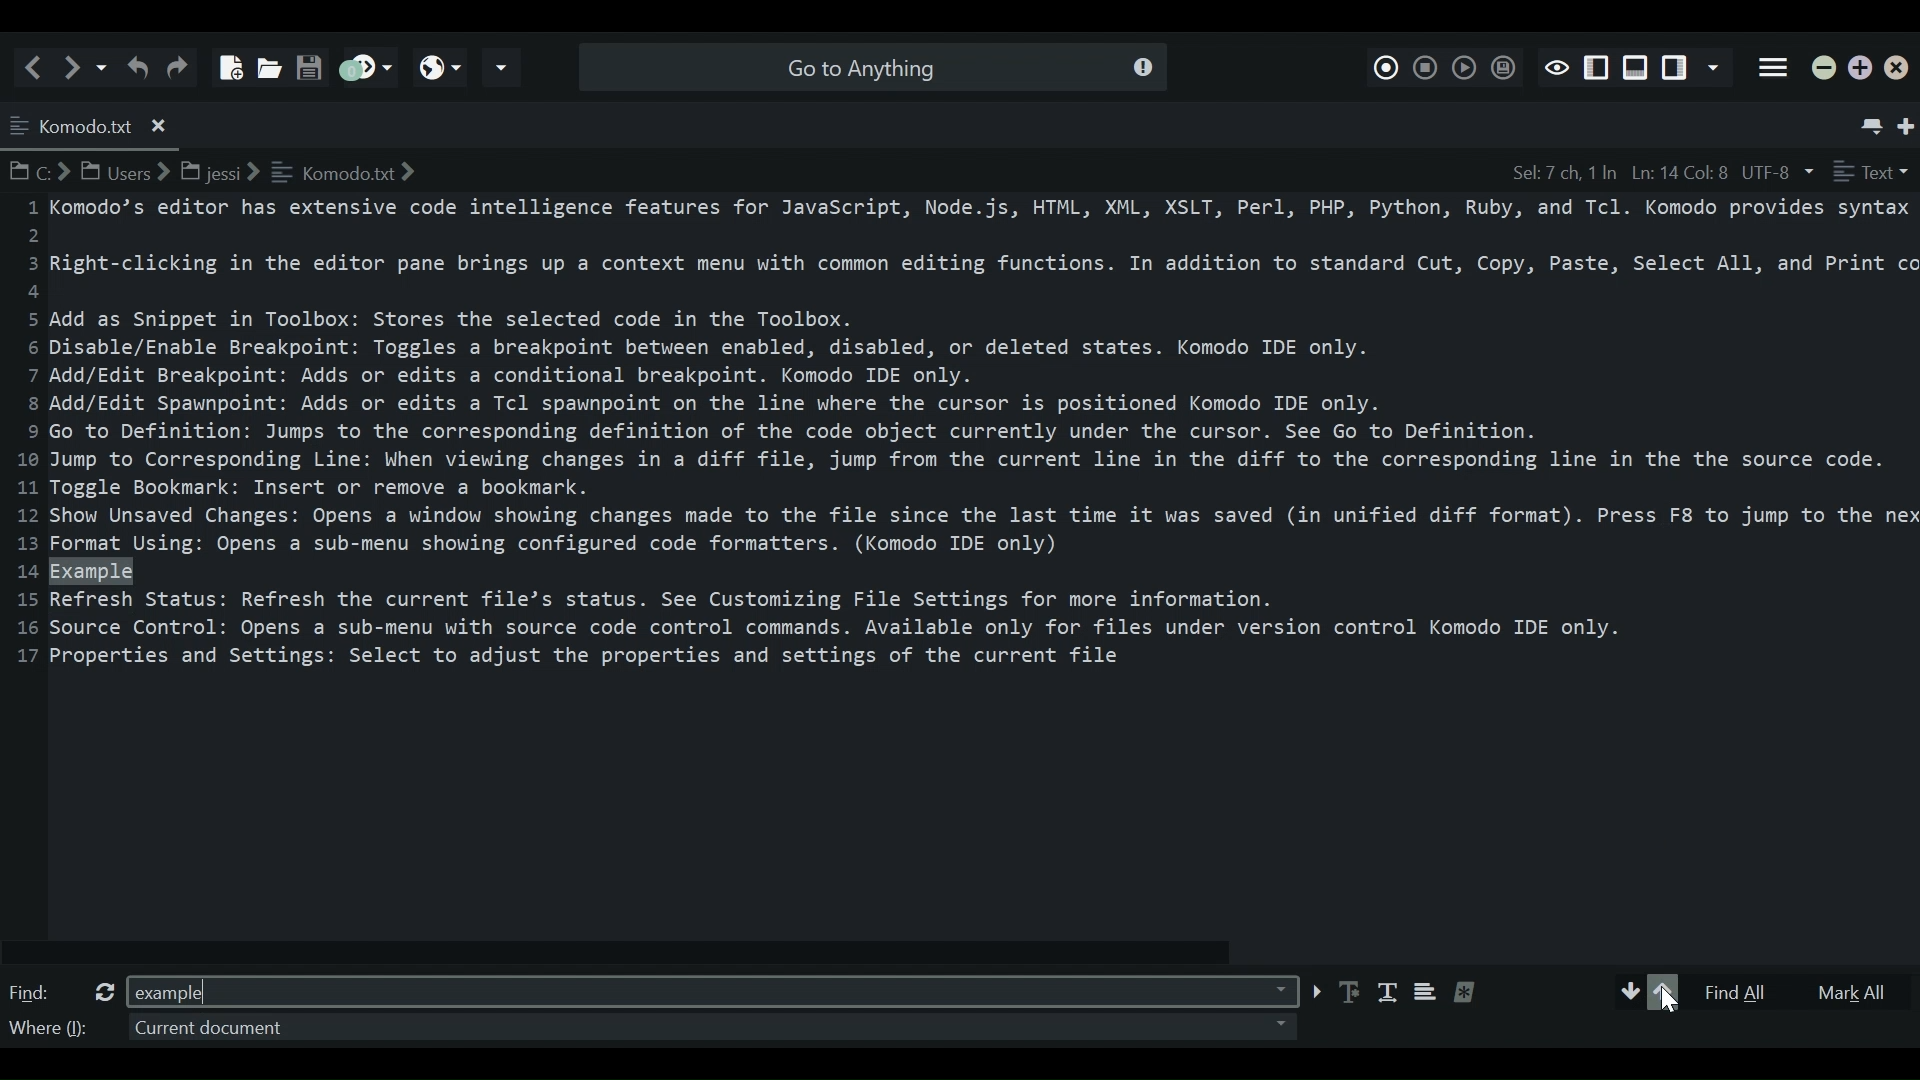 The image size is (1920, 1080). Describe the element at coordinates (1634, 68) in the screenshot. I see `Show/Hide Pane Below` at that location.